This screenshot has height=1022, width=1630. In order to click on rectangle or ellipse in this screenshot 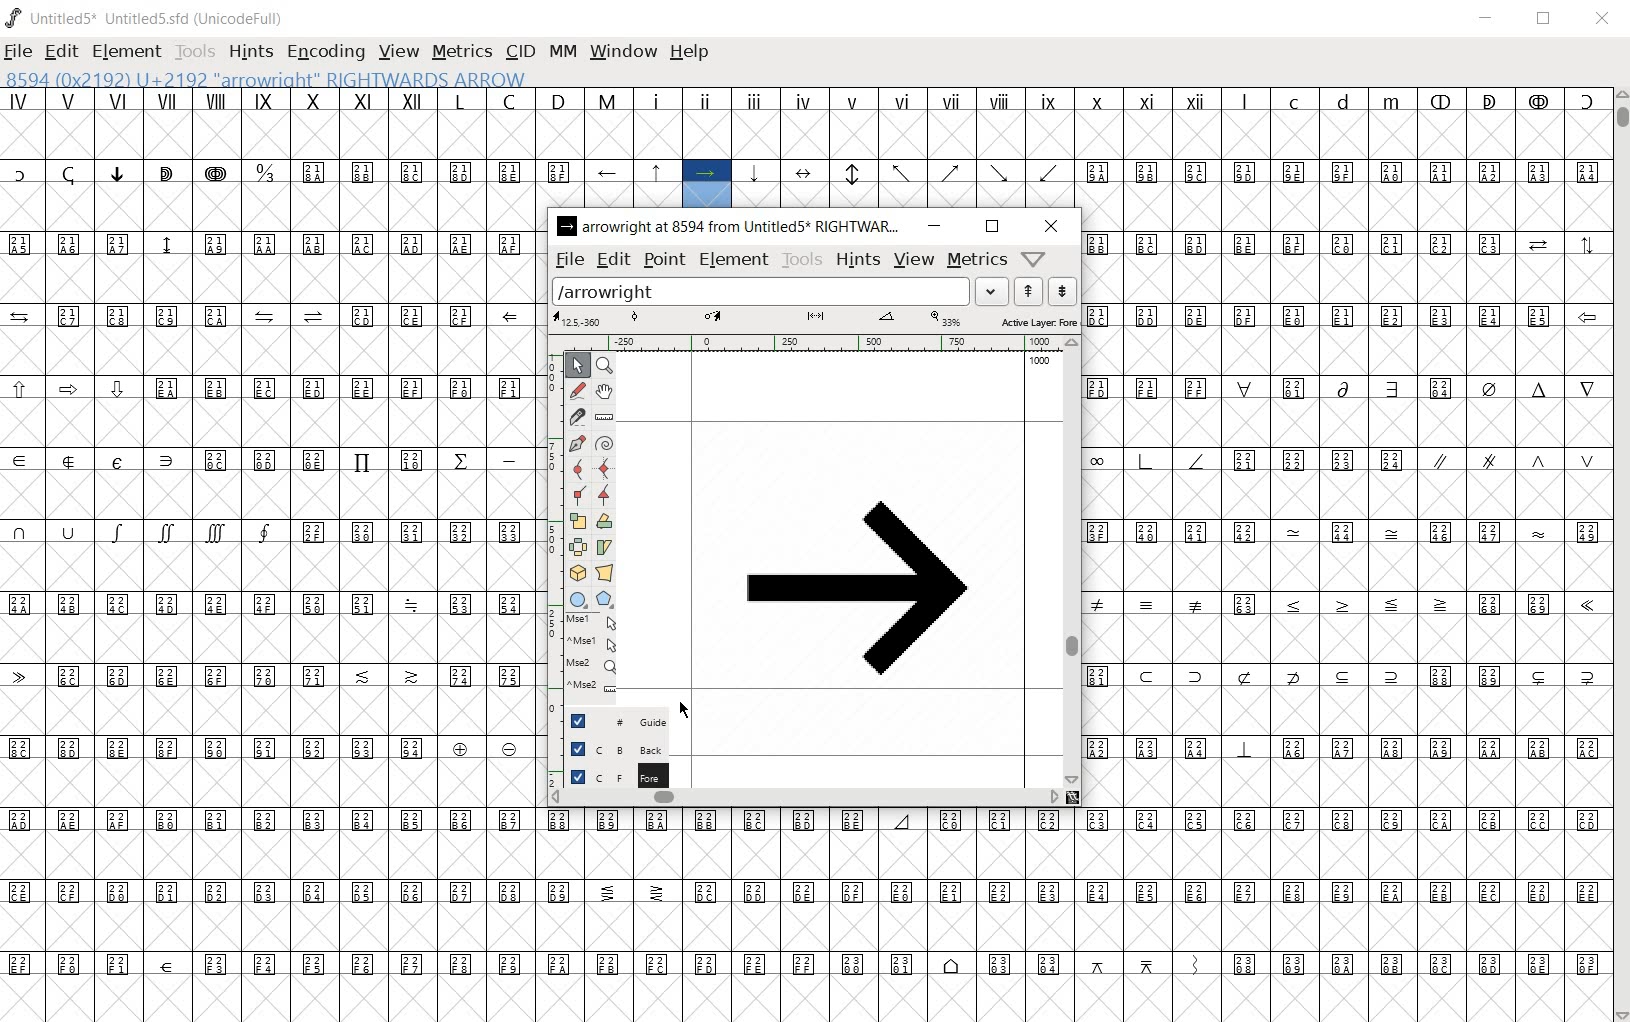, I will do `click(578, 599)`.